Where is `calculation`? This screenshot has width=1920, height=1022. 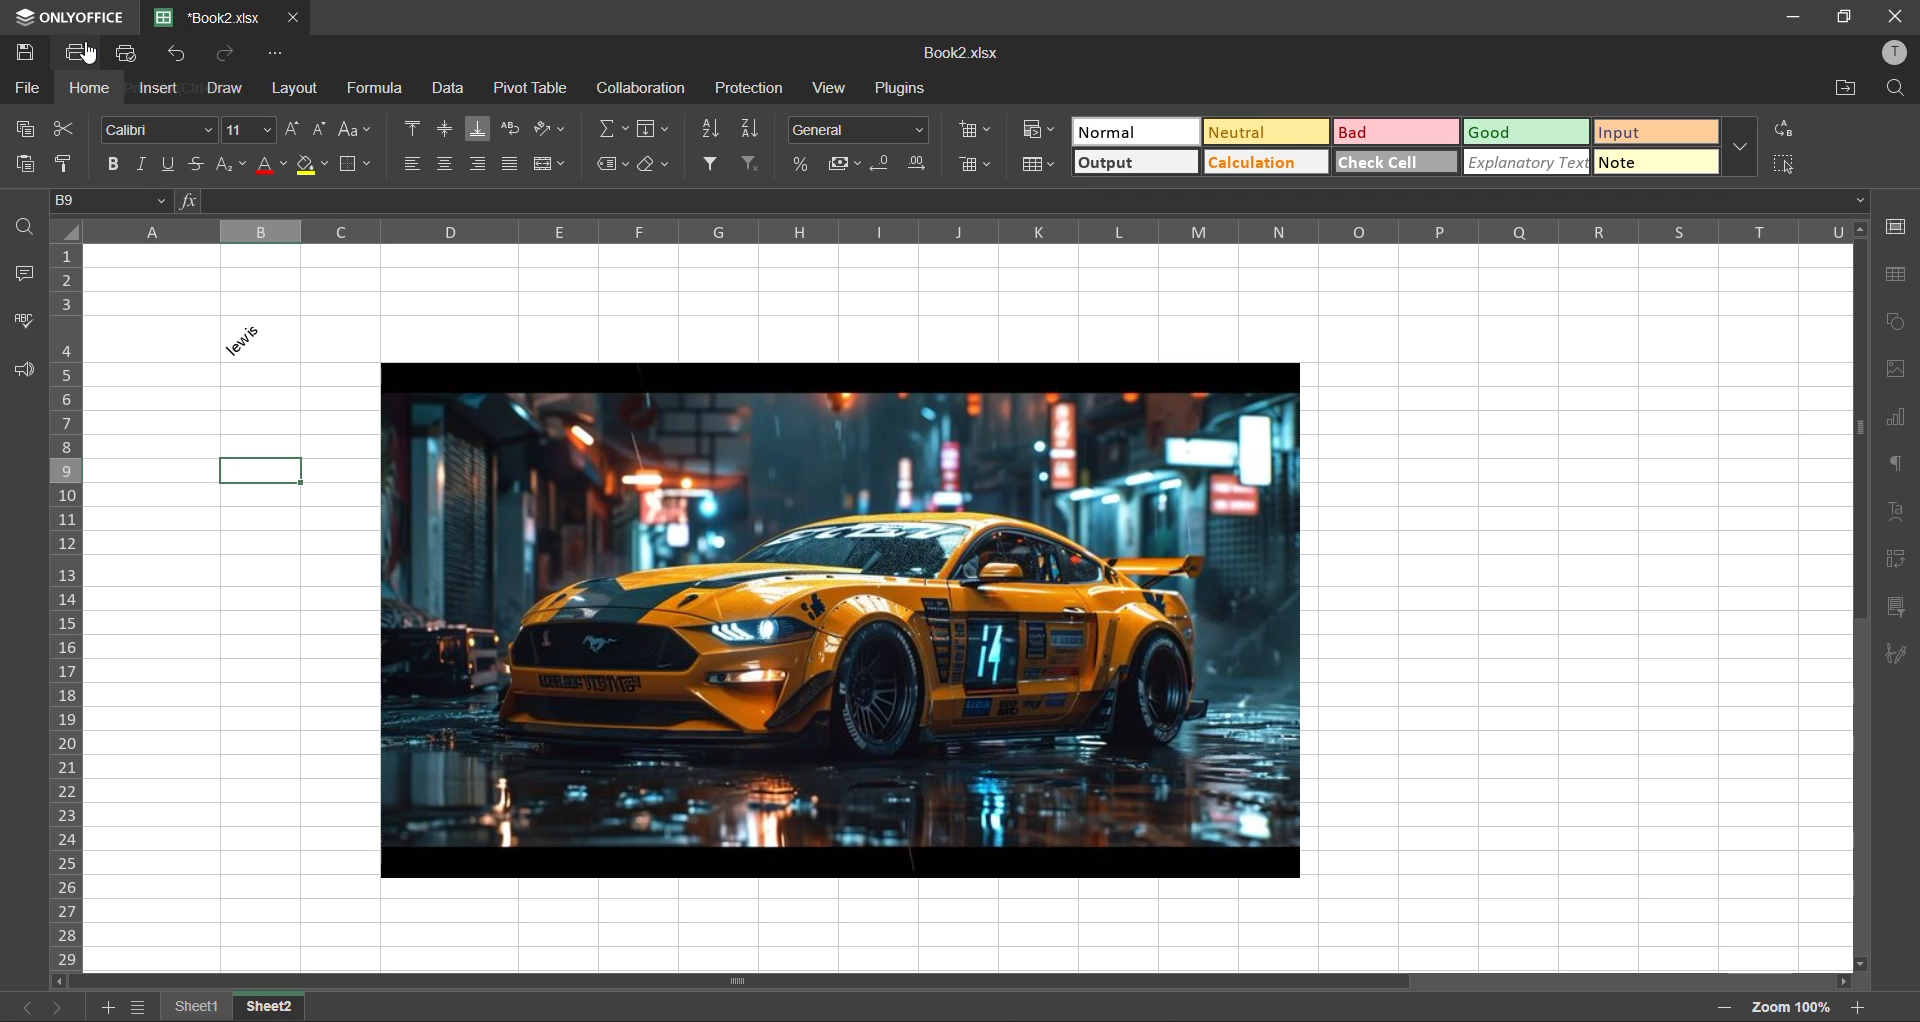 calculation is located at coordinates (1263, 162).